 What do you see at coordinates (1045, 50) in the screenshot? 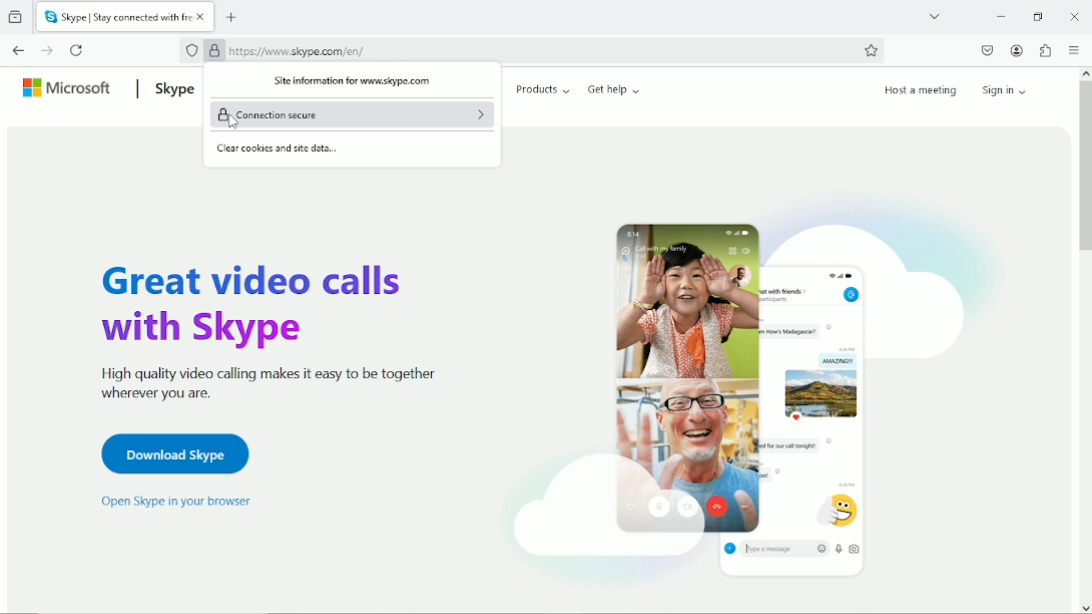
I see `Extensions` at bounding box center [1045, 50].